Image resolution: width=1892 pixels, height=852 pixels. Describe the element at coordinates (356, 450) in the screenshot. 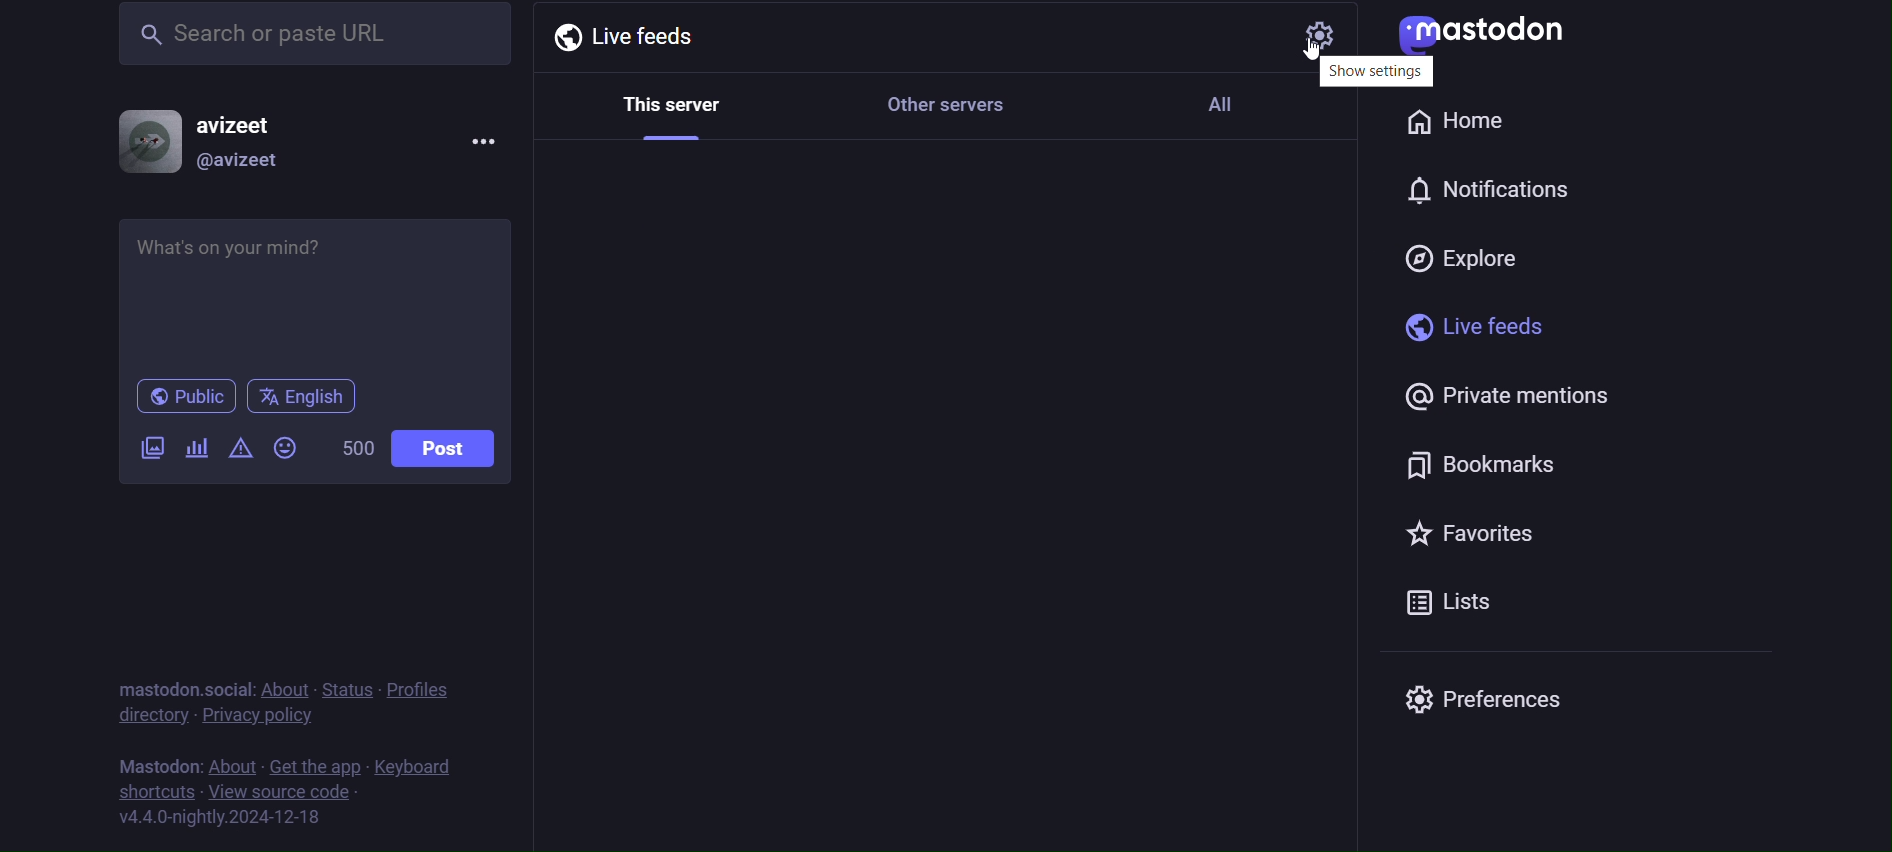

I see `500` at that location.